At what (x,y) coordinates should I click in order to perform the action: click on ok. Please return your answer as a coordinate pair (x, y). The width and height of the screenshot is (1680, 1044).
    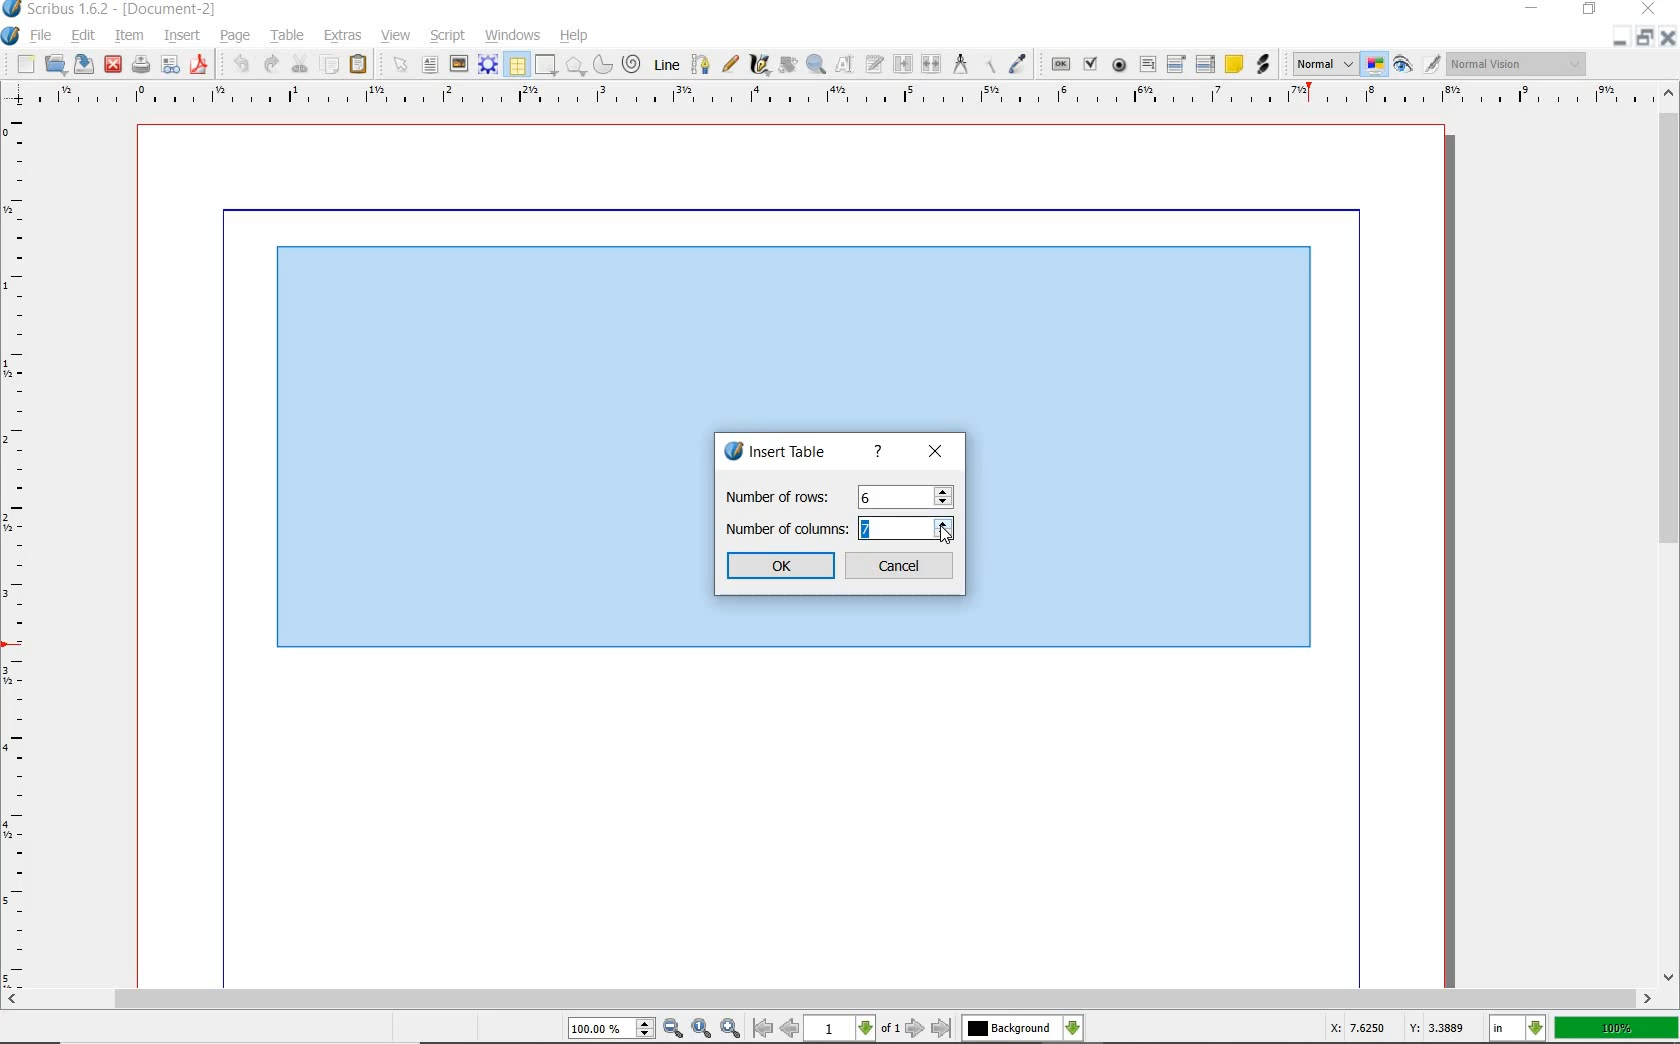
    Looking at the image, I should click on (778, 568).